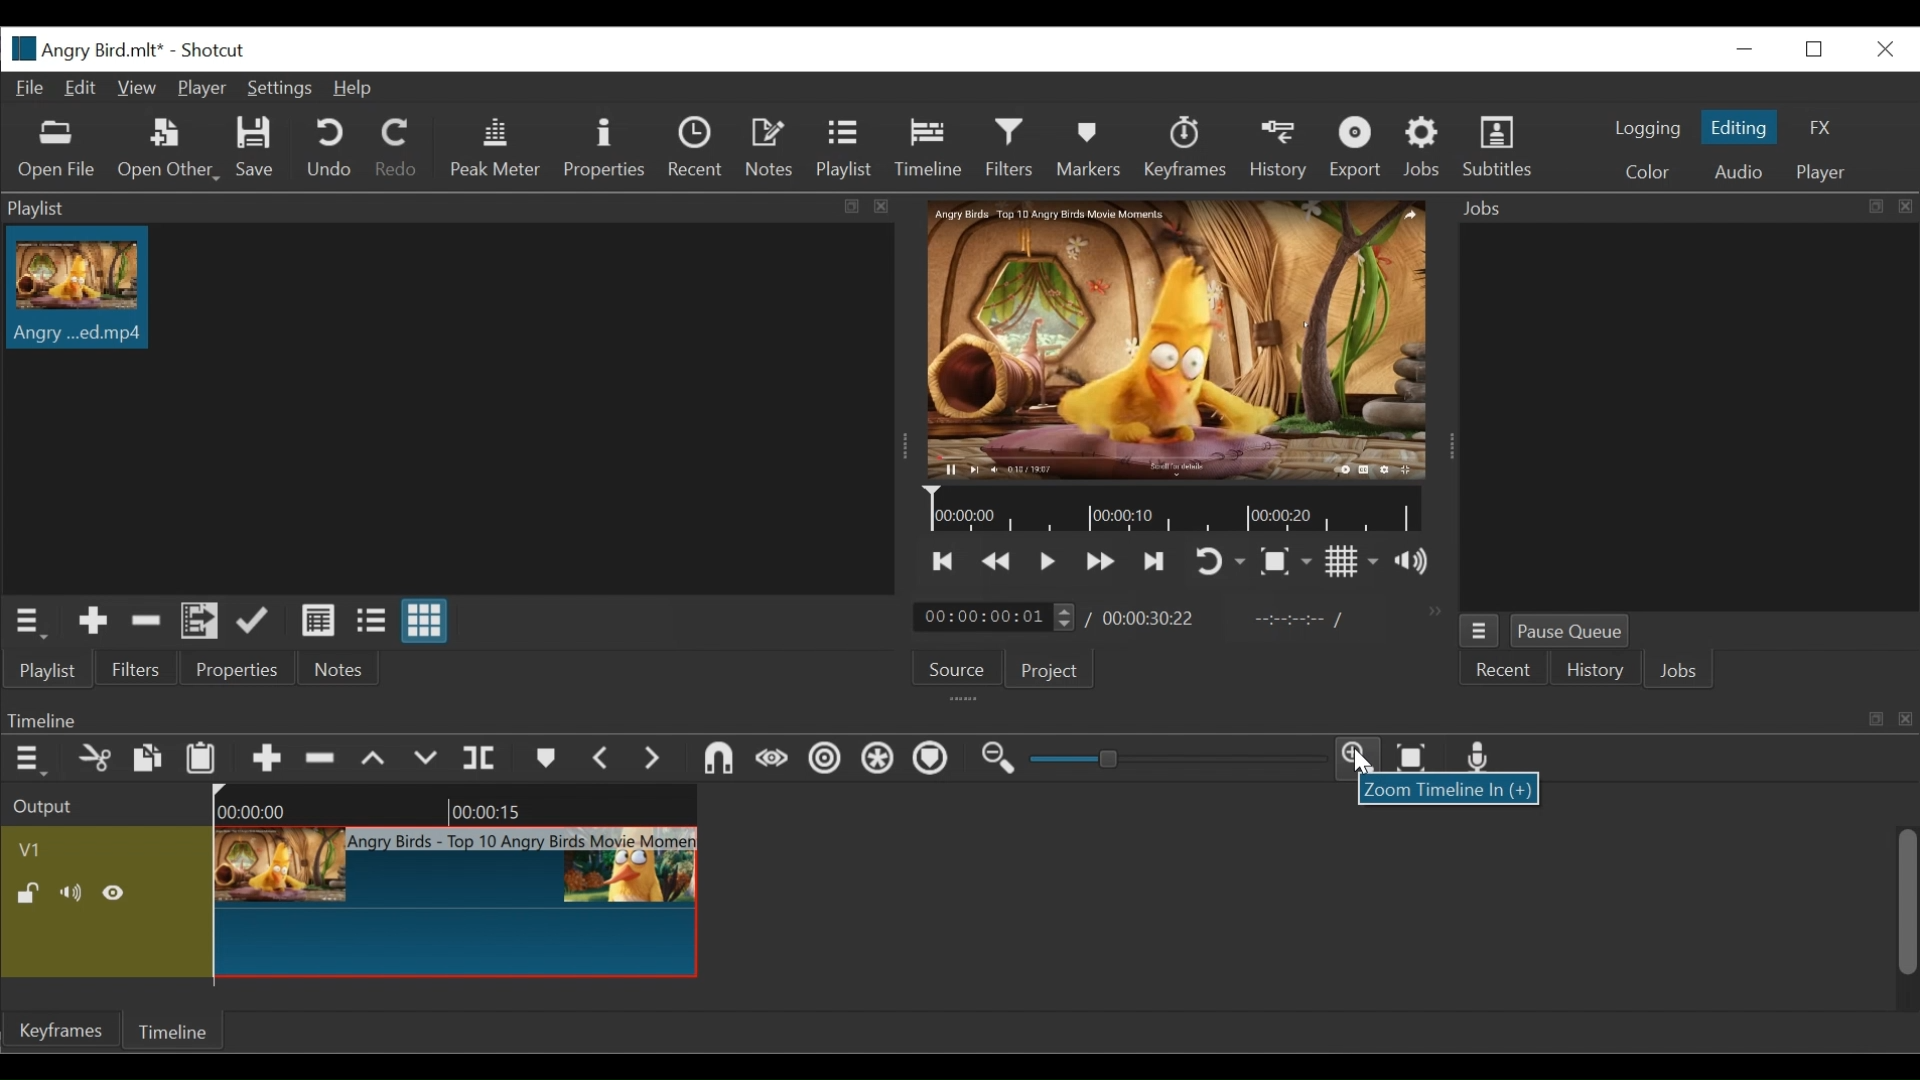 The height and width of the screenshot is (1080, 1920). I want to click on Toggle zoom, so click(1285, 561).